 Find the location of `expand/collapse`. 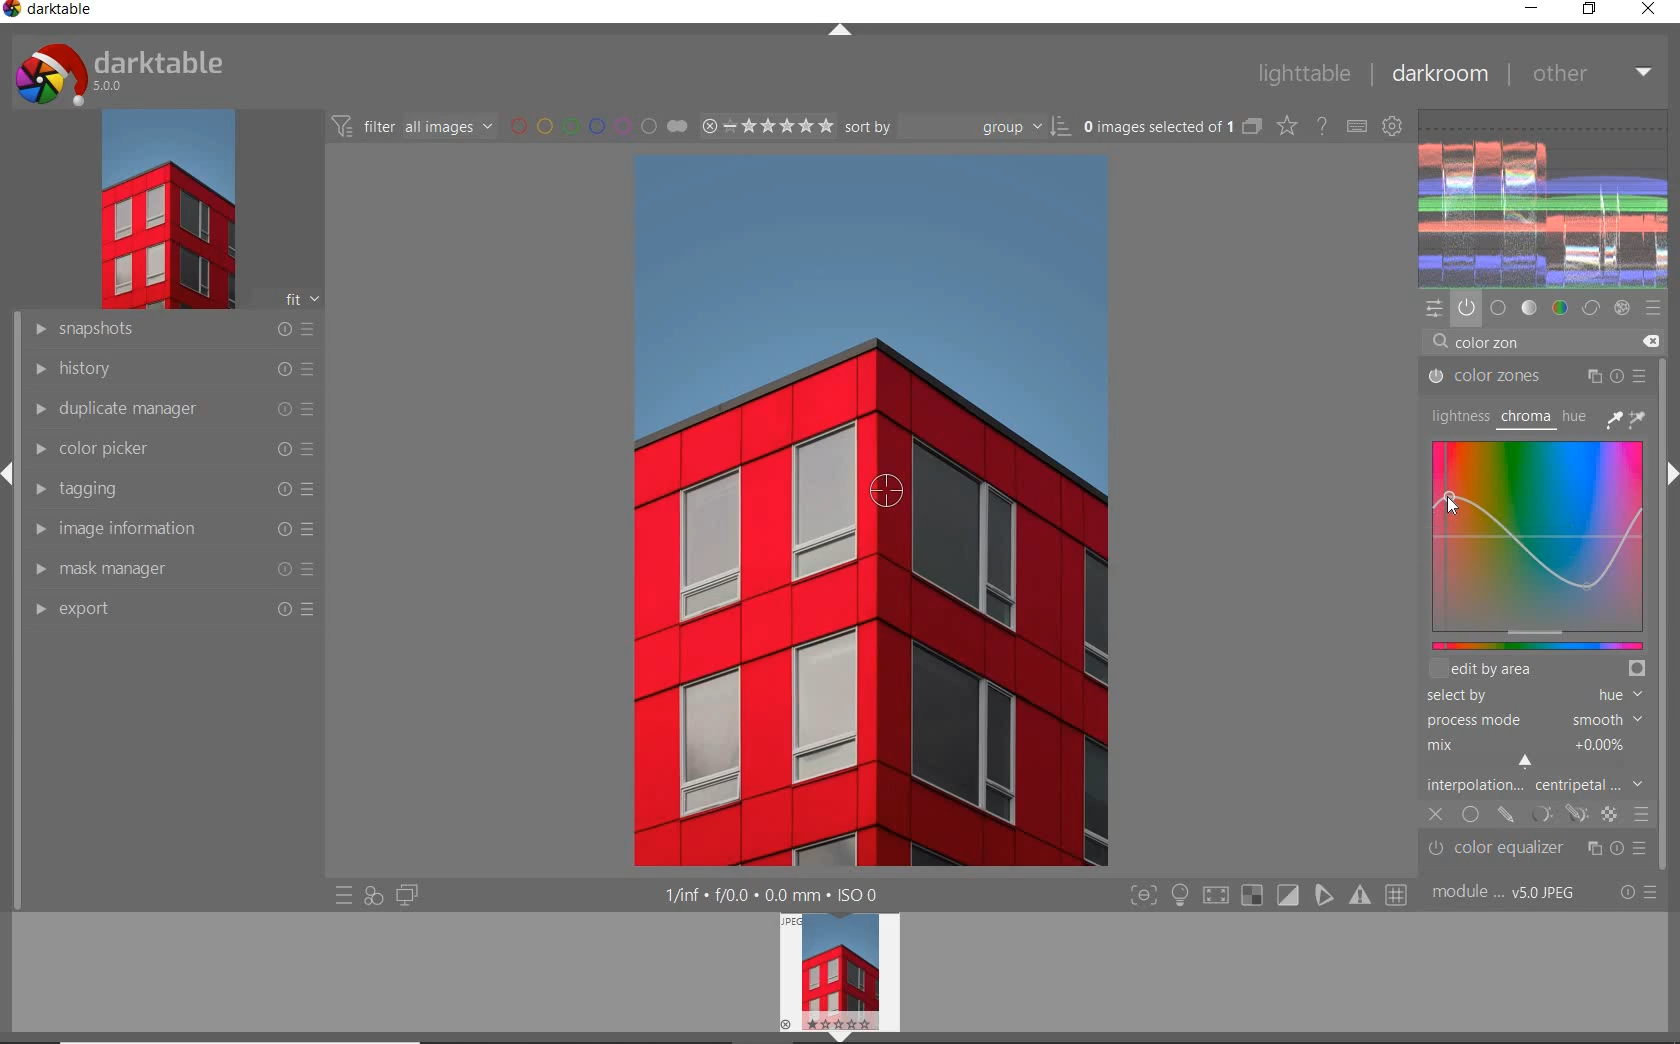

expand/collapse is located at coordinates (840, 1036).